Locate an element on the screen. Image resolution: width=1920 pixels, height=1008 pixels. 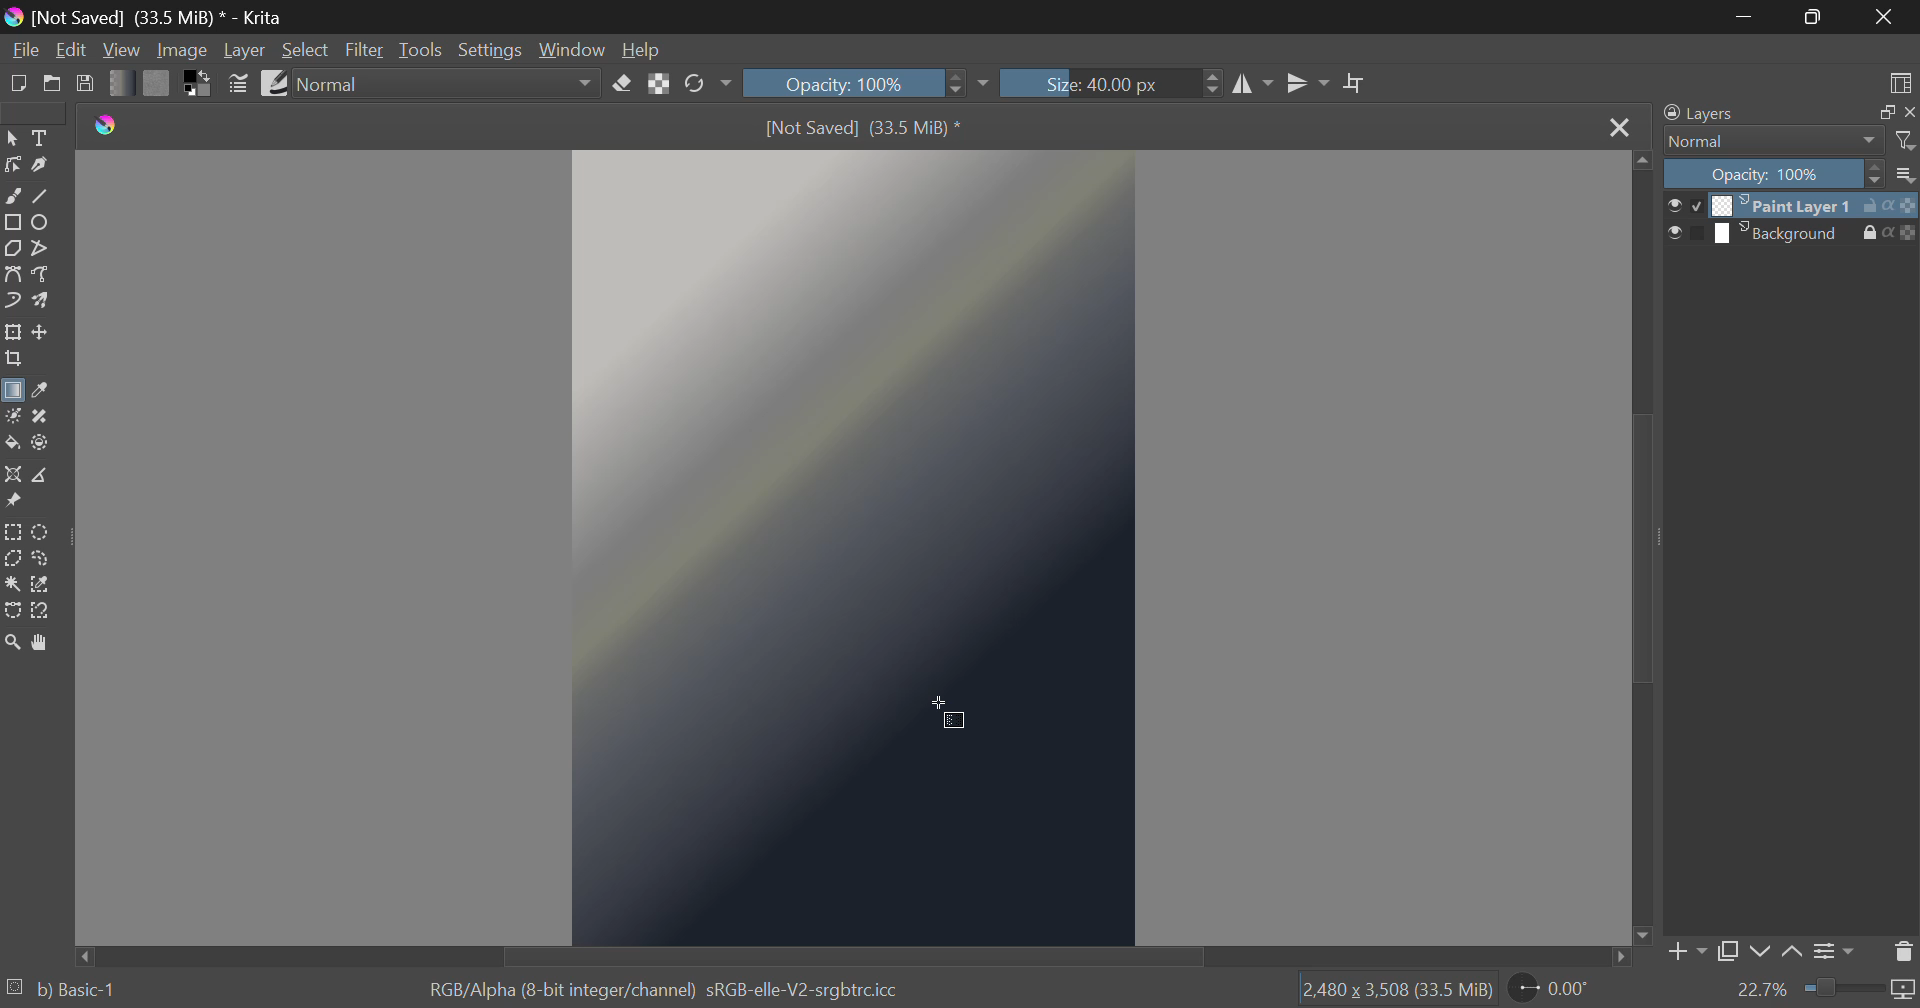
22.7% is located at coordinates (1825, 991).